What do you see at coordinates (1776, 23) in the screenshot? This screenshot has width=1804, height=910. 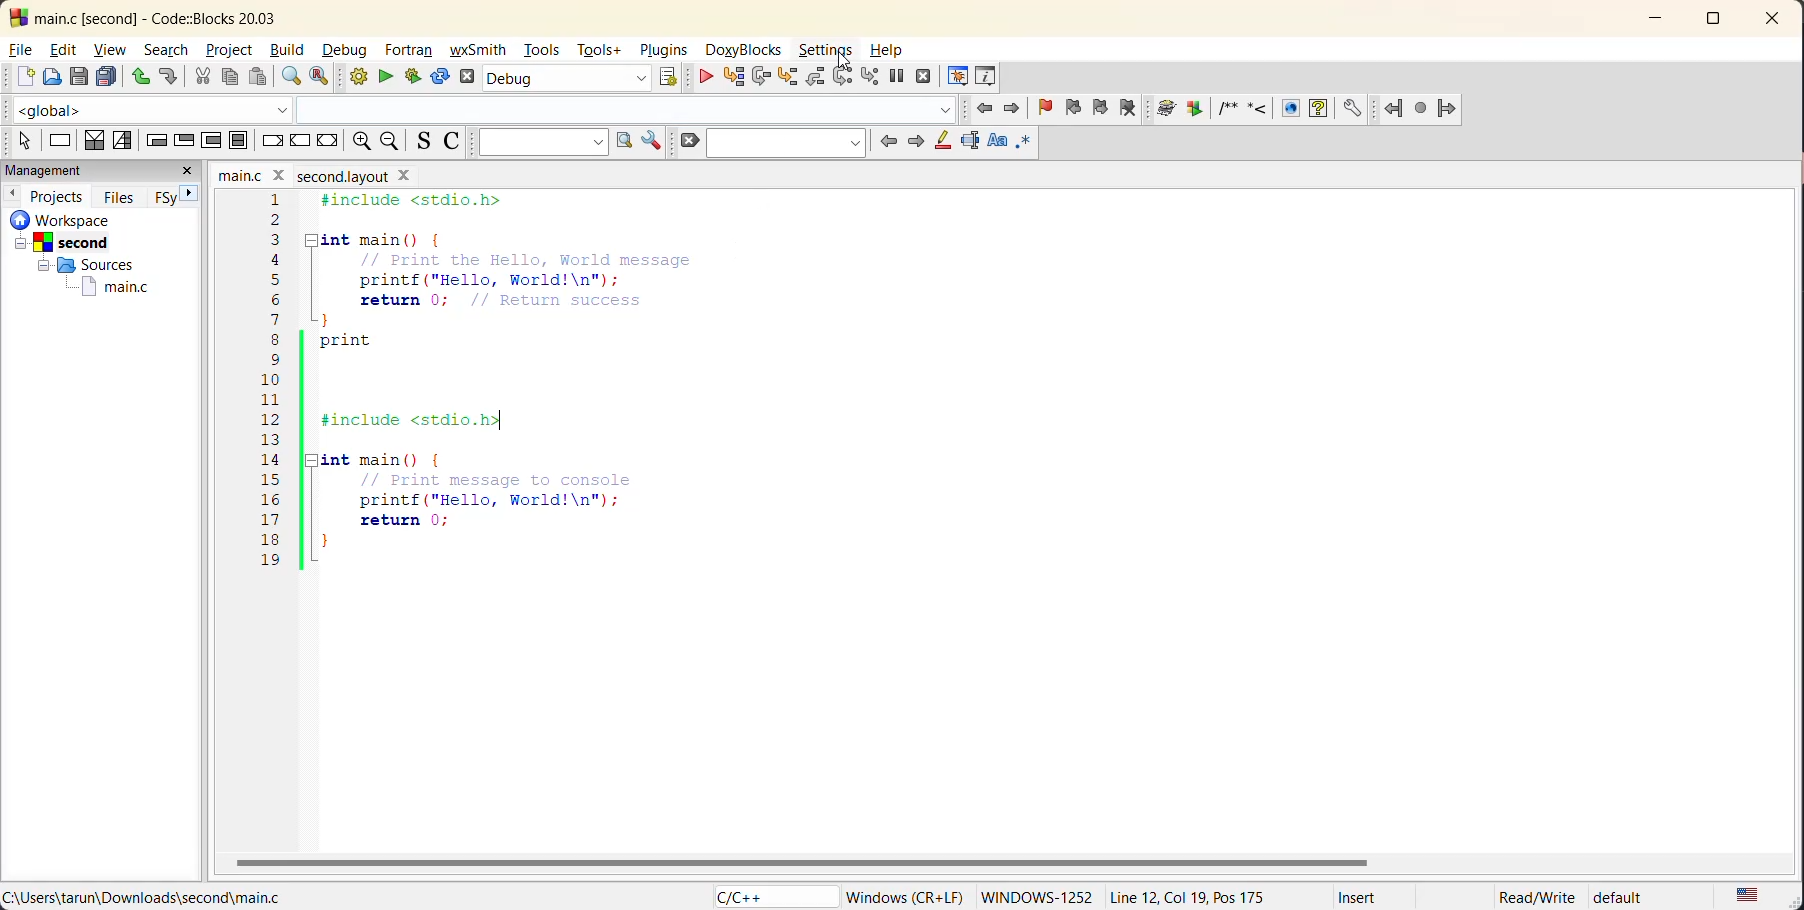 I see `close` at bounding box center [1776, 23].